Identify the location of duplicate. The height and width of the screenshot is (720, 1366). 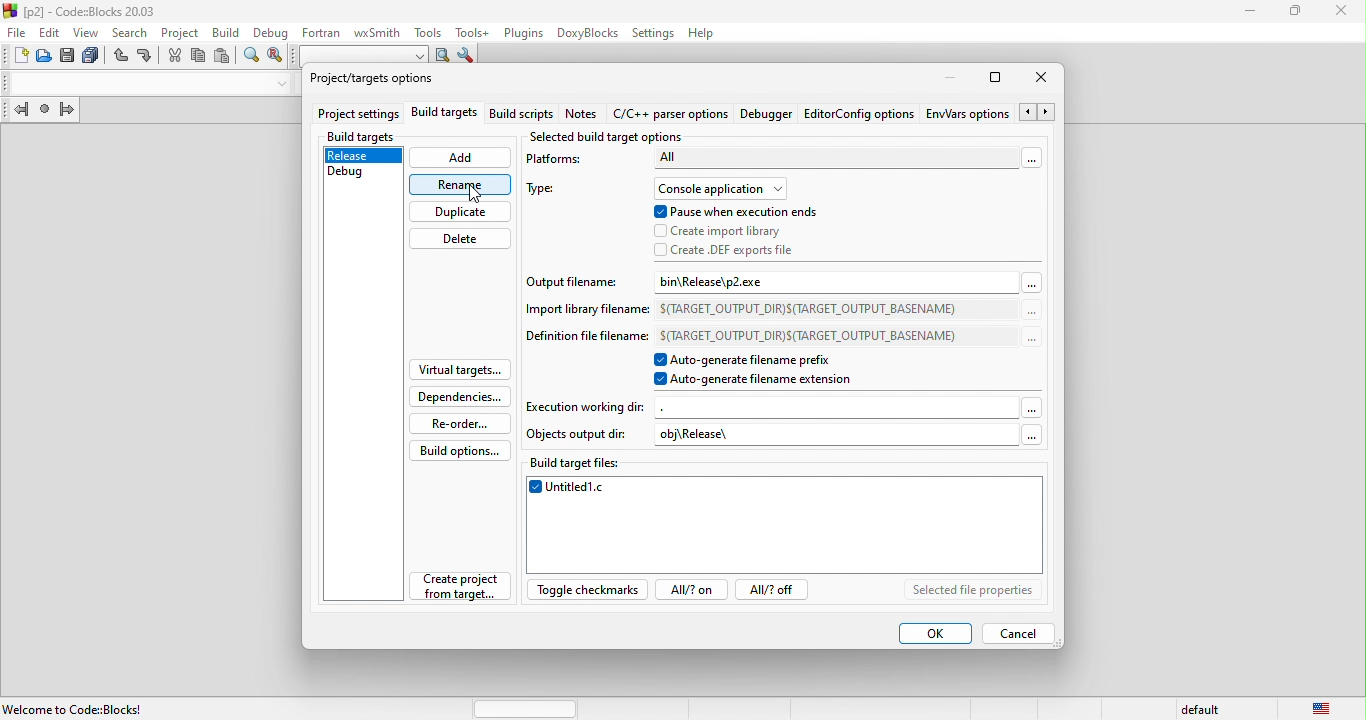
(461, 211).